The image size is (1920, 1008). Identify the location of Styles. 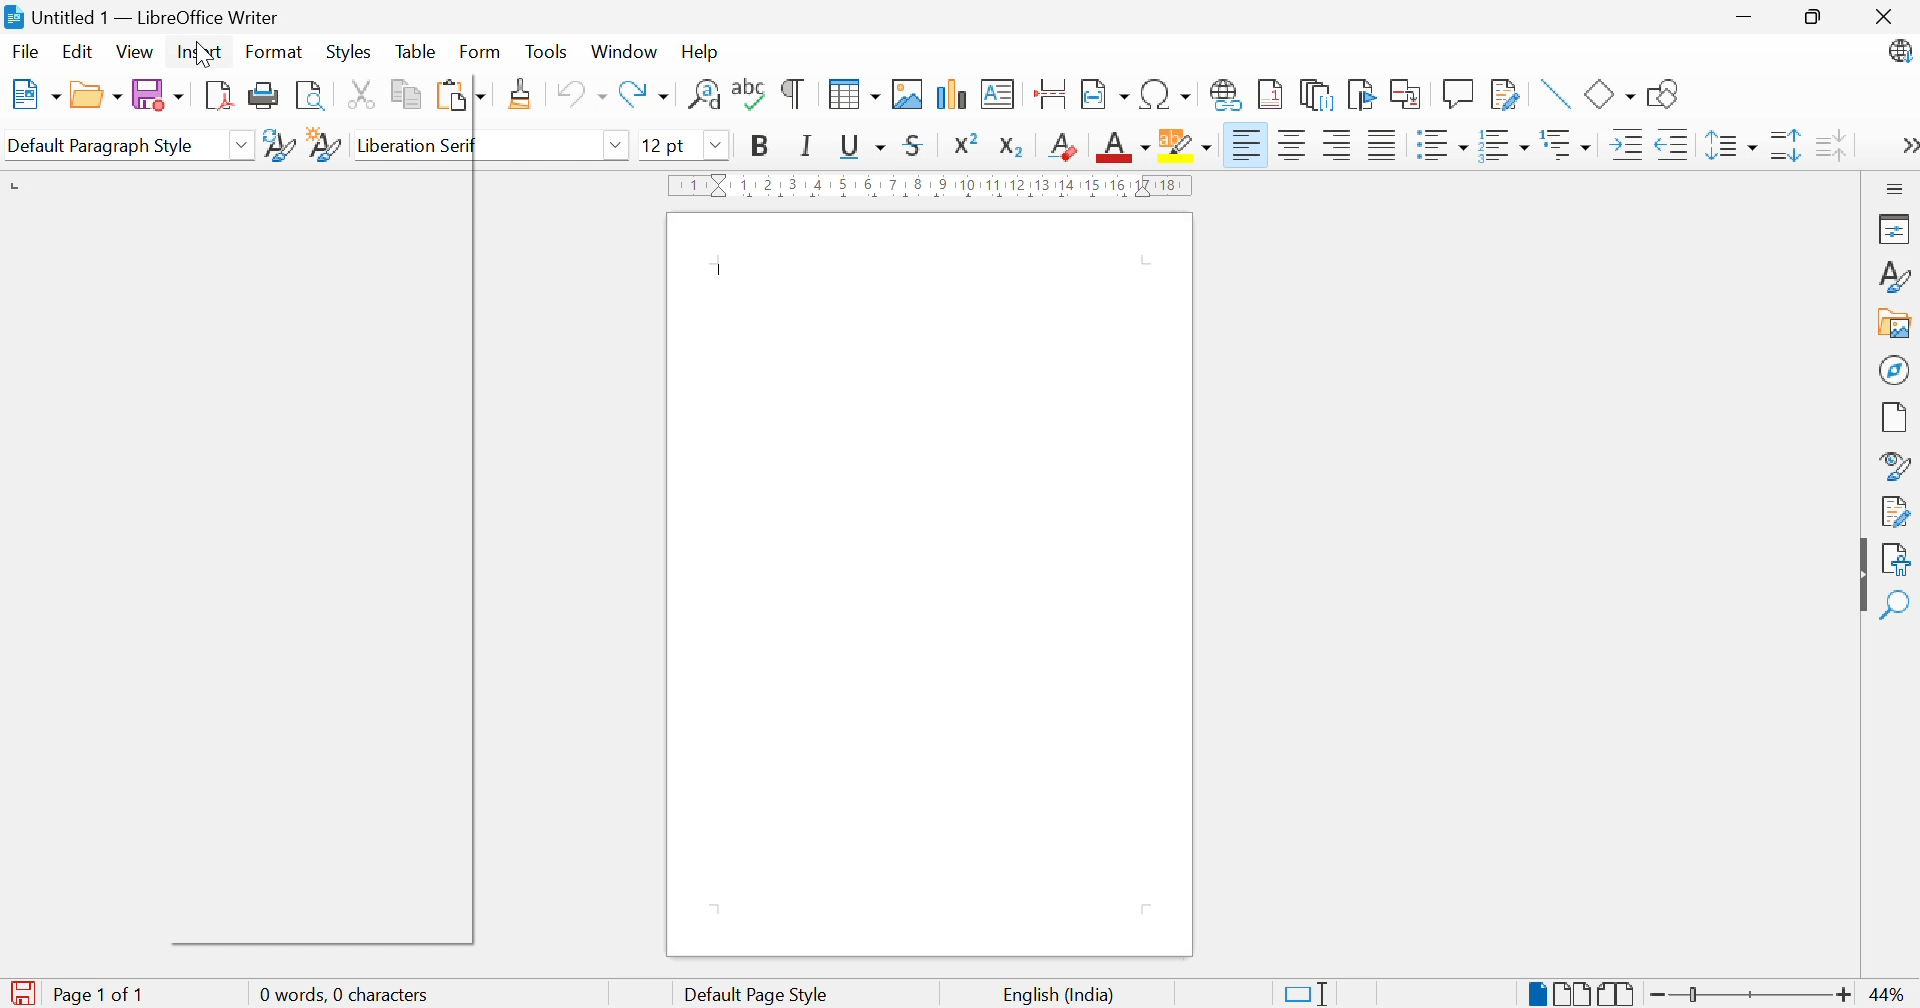
(348, 53).